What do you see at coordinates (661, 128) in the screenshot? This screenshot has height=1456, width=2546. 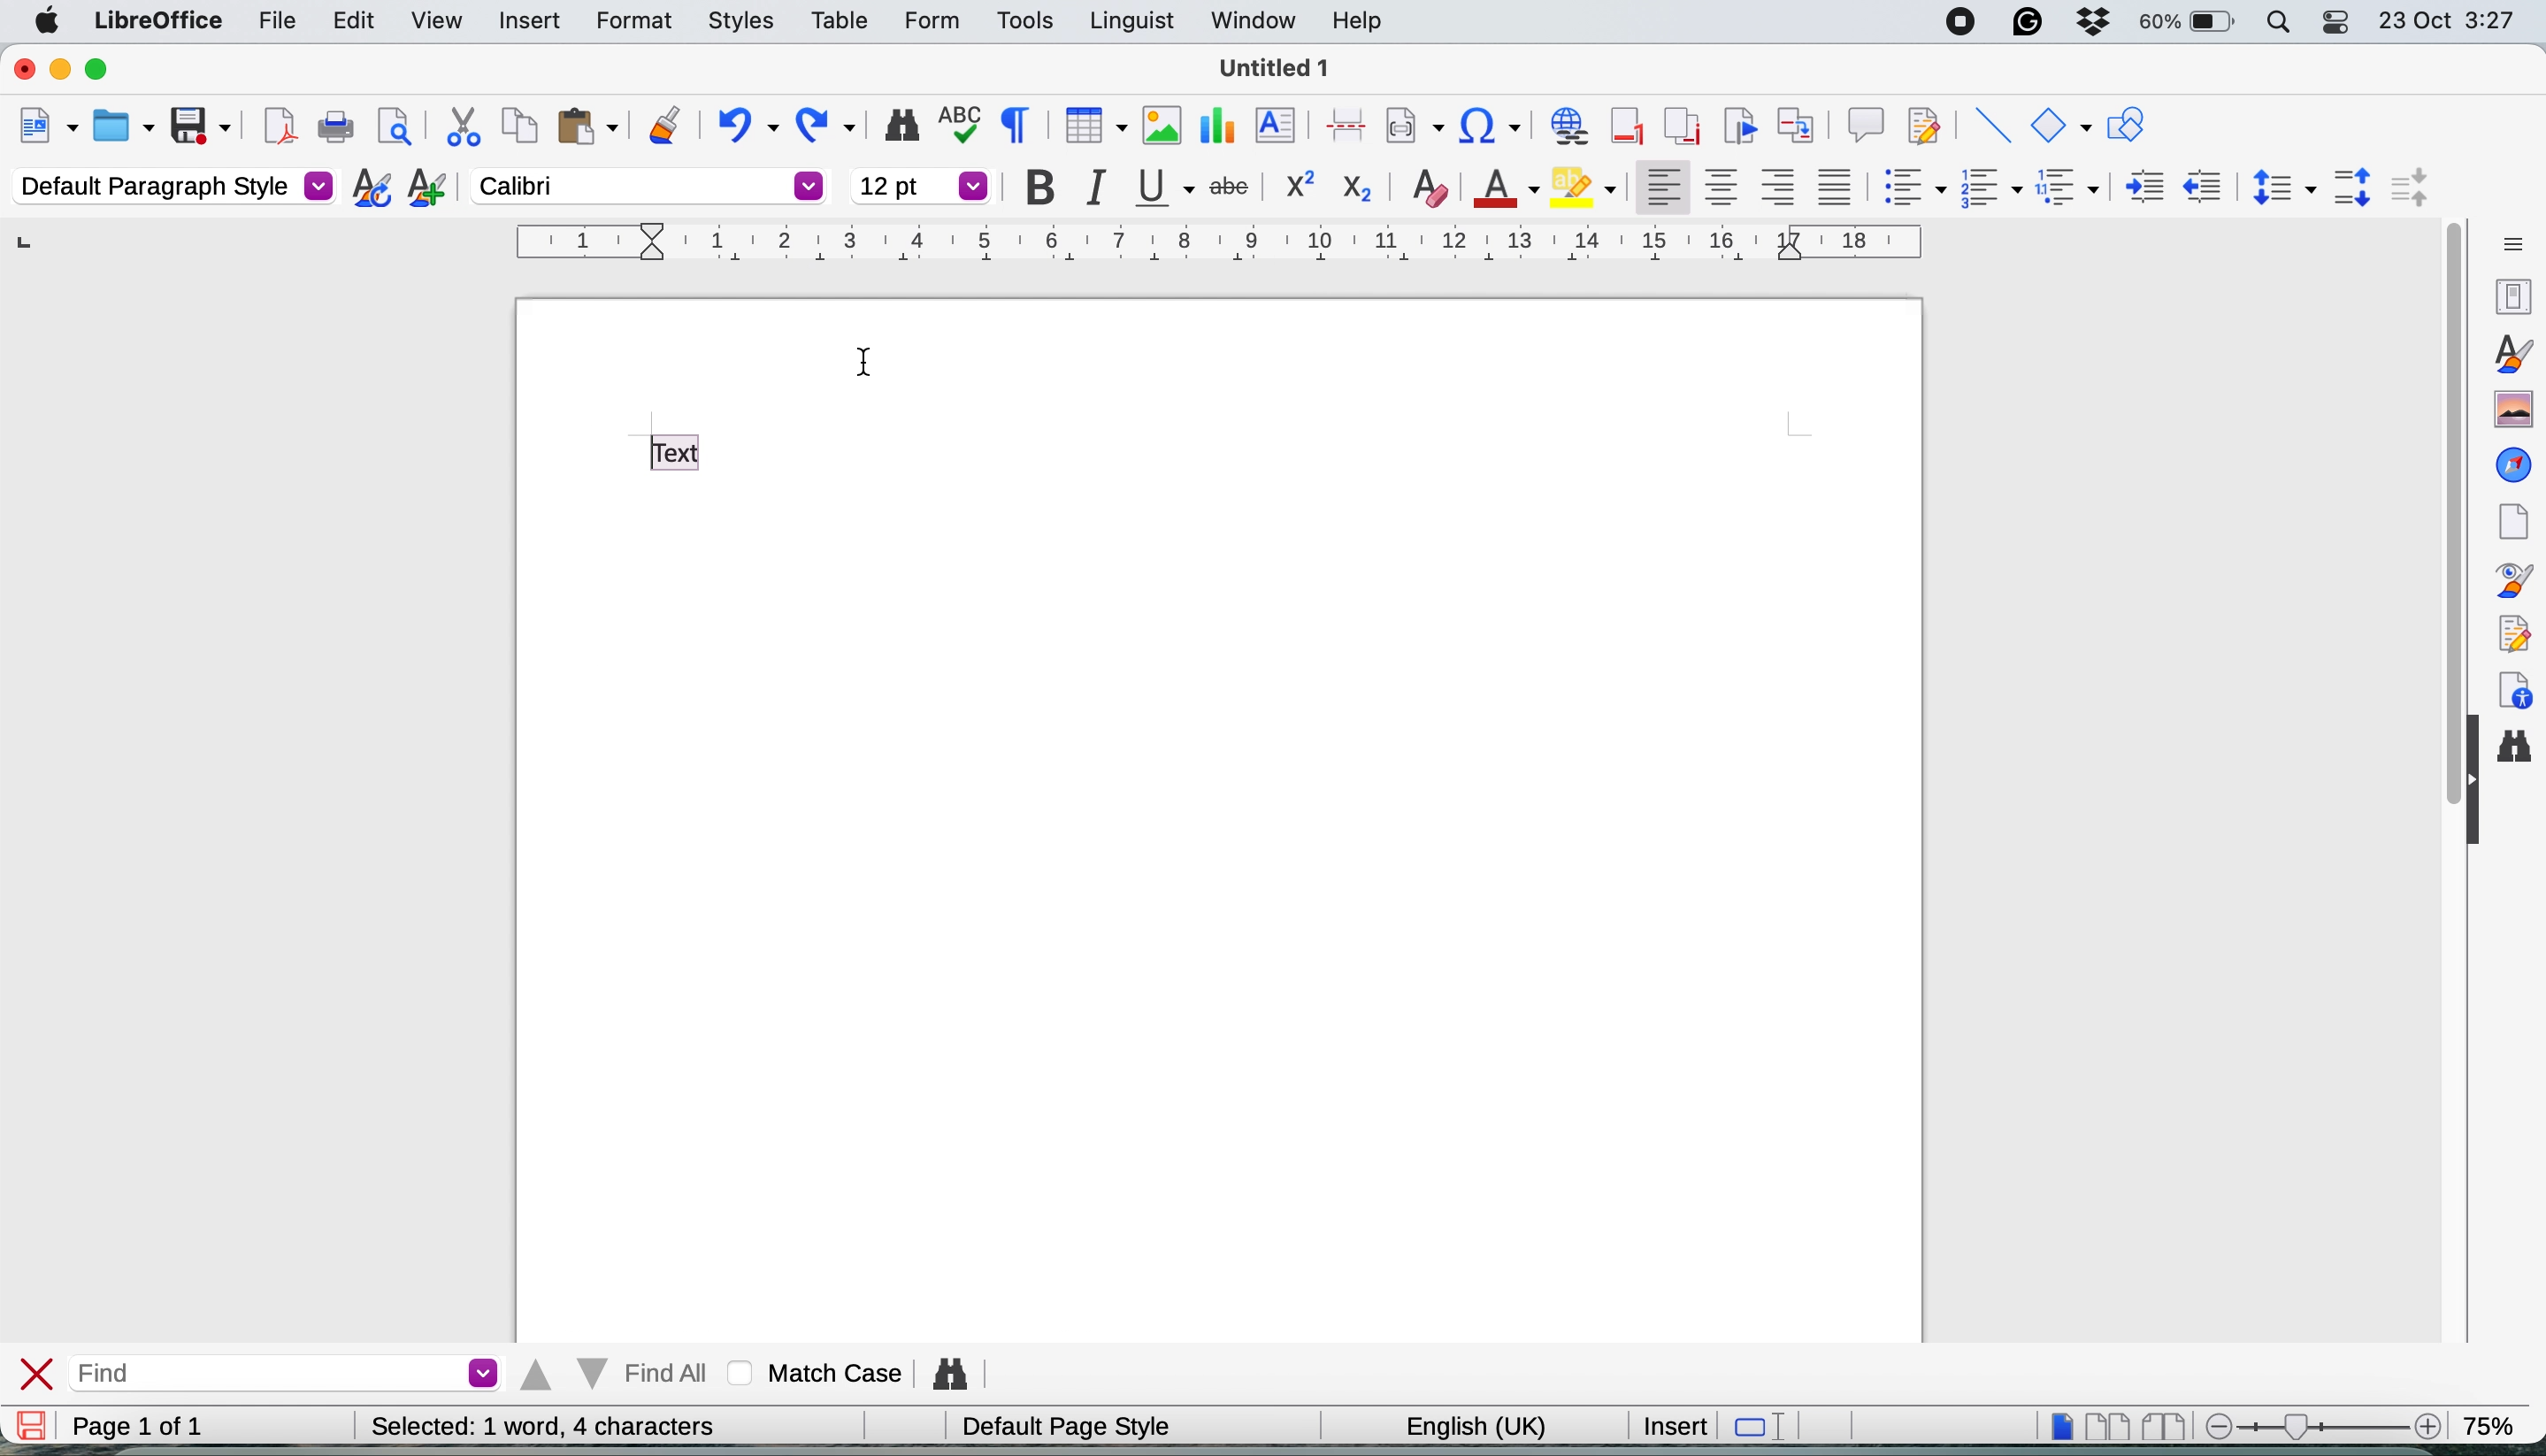 I see `clone formatting` at bounding box center [661, 128].